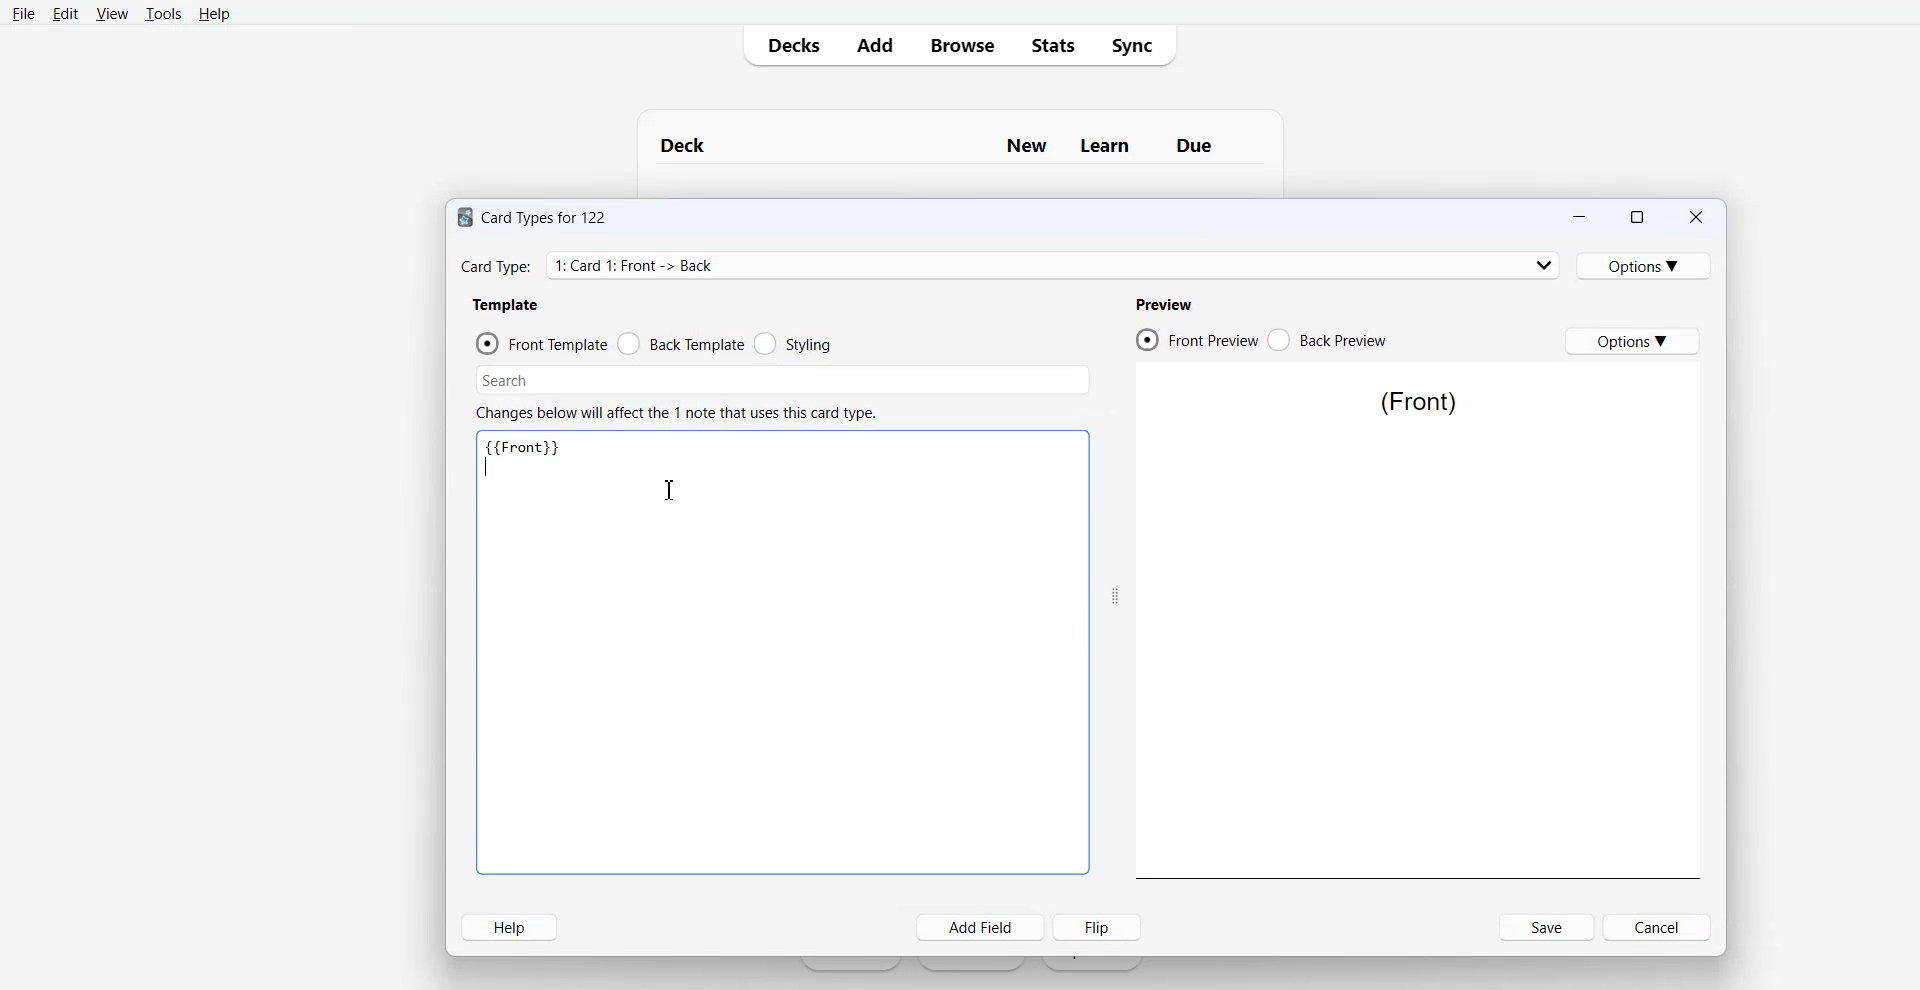 The width and height of the screenshot is (1920, 990). What do you see at coordinates (681, 343) in the screenshot?
I see `Back template` at bounding box center [681, 343].